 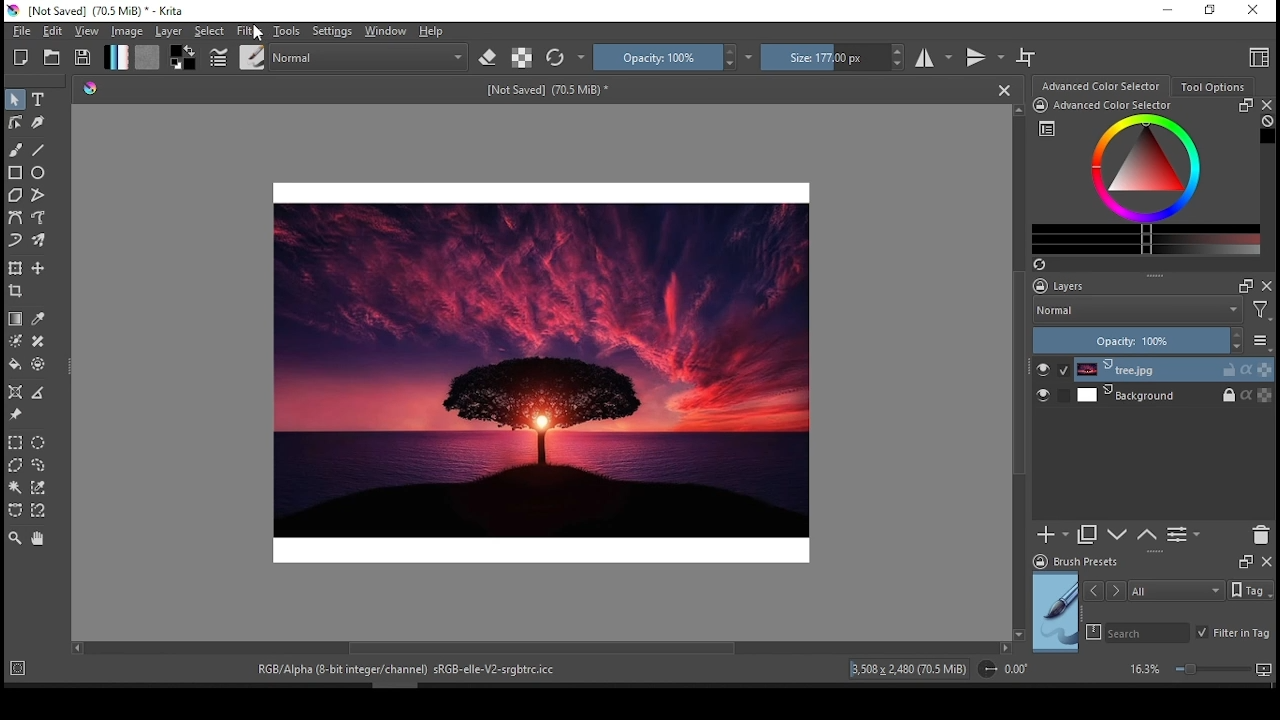 What do you see at coordinates (1152, 537) in the screenshot?
I see `move layer or mask up` at bounding box center [1152, 537].